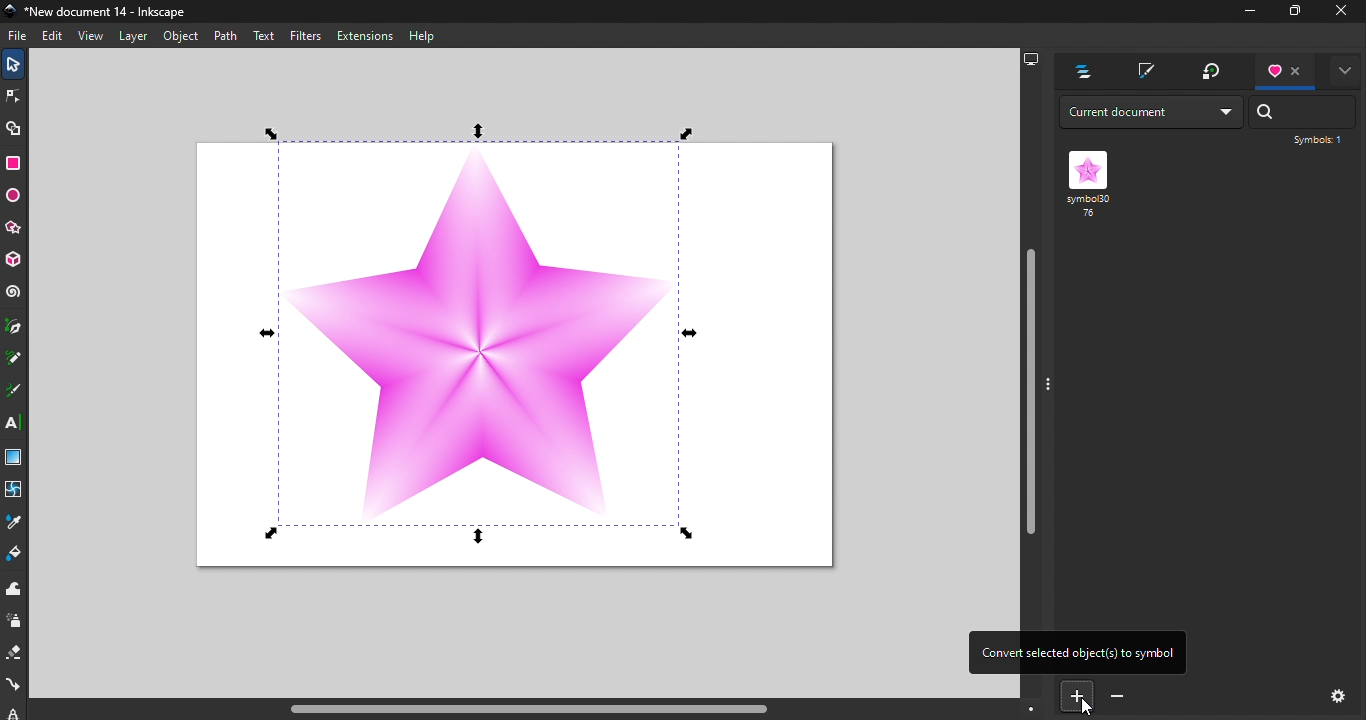 The image size is (1366, 720). I want to click on Horizontal scroll bar, so click(539, 710).